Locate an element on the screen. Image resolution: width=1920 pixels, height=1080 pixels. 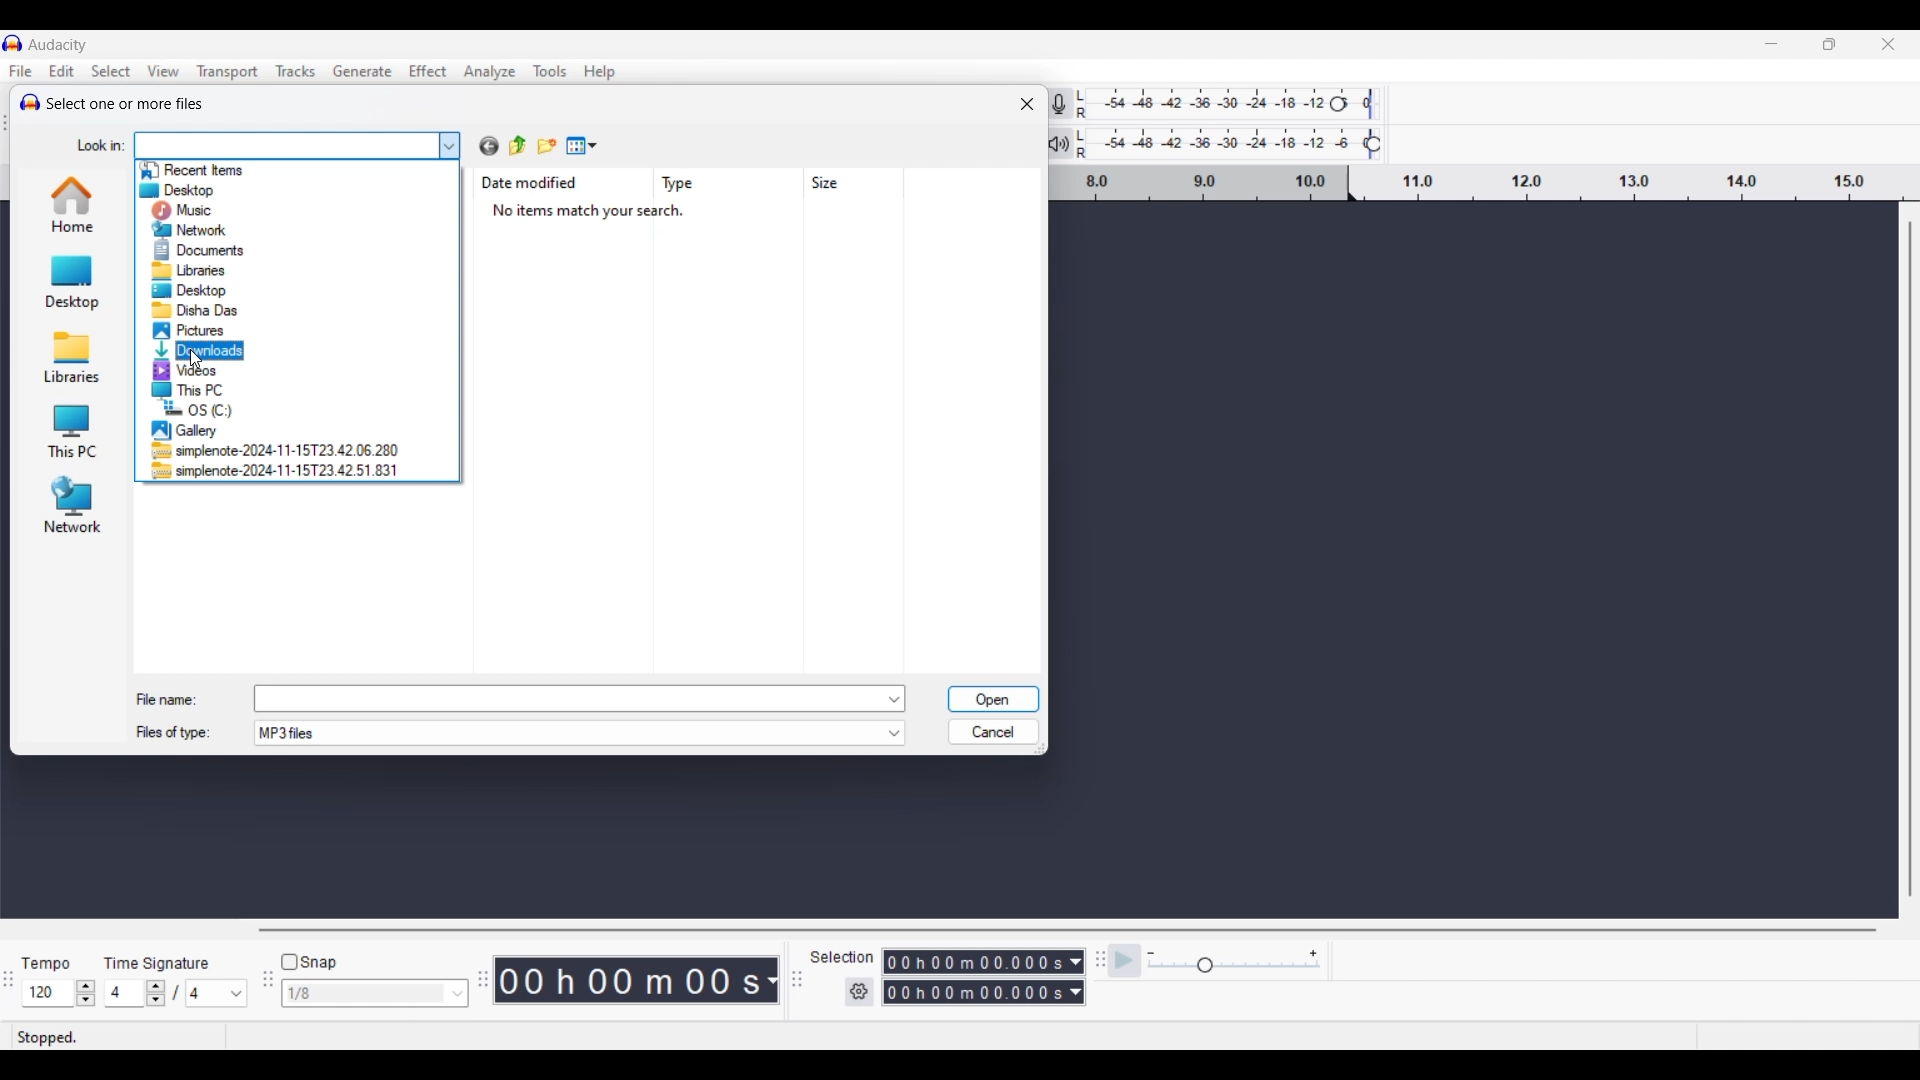
Increase/Decrease tempo is located at coordinates (86, 993).